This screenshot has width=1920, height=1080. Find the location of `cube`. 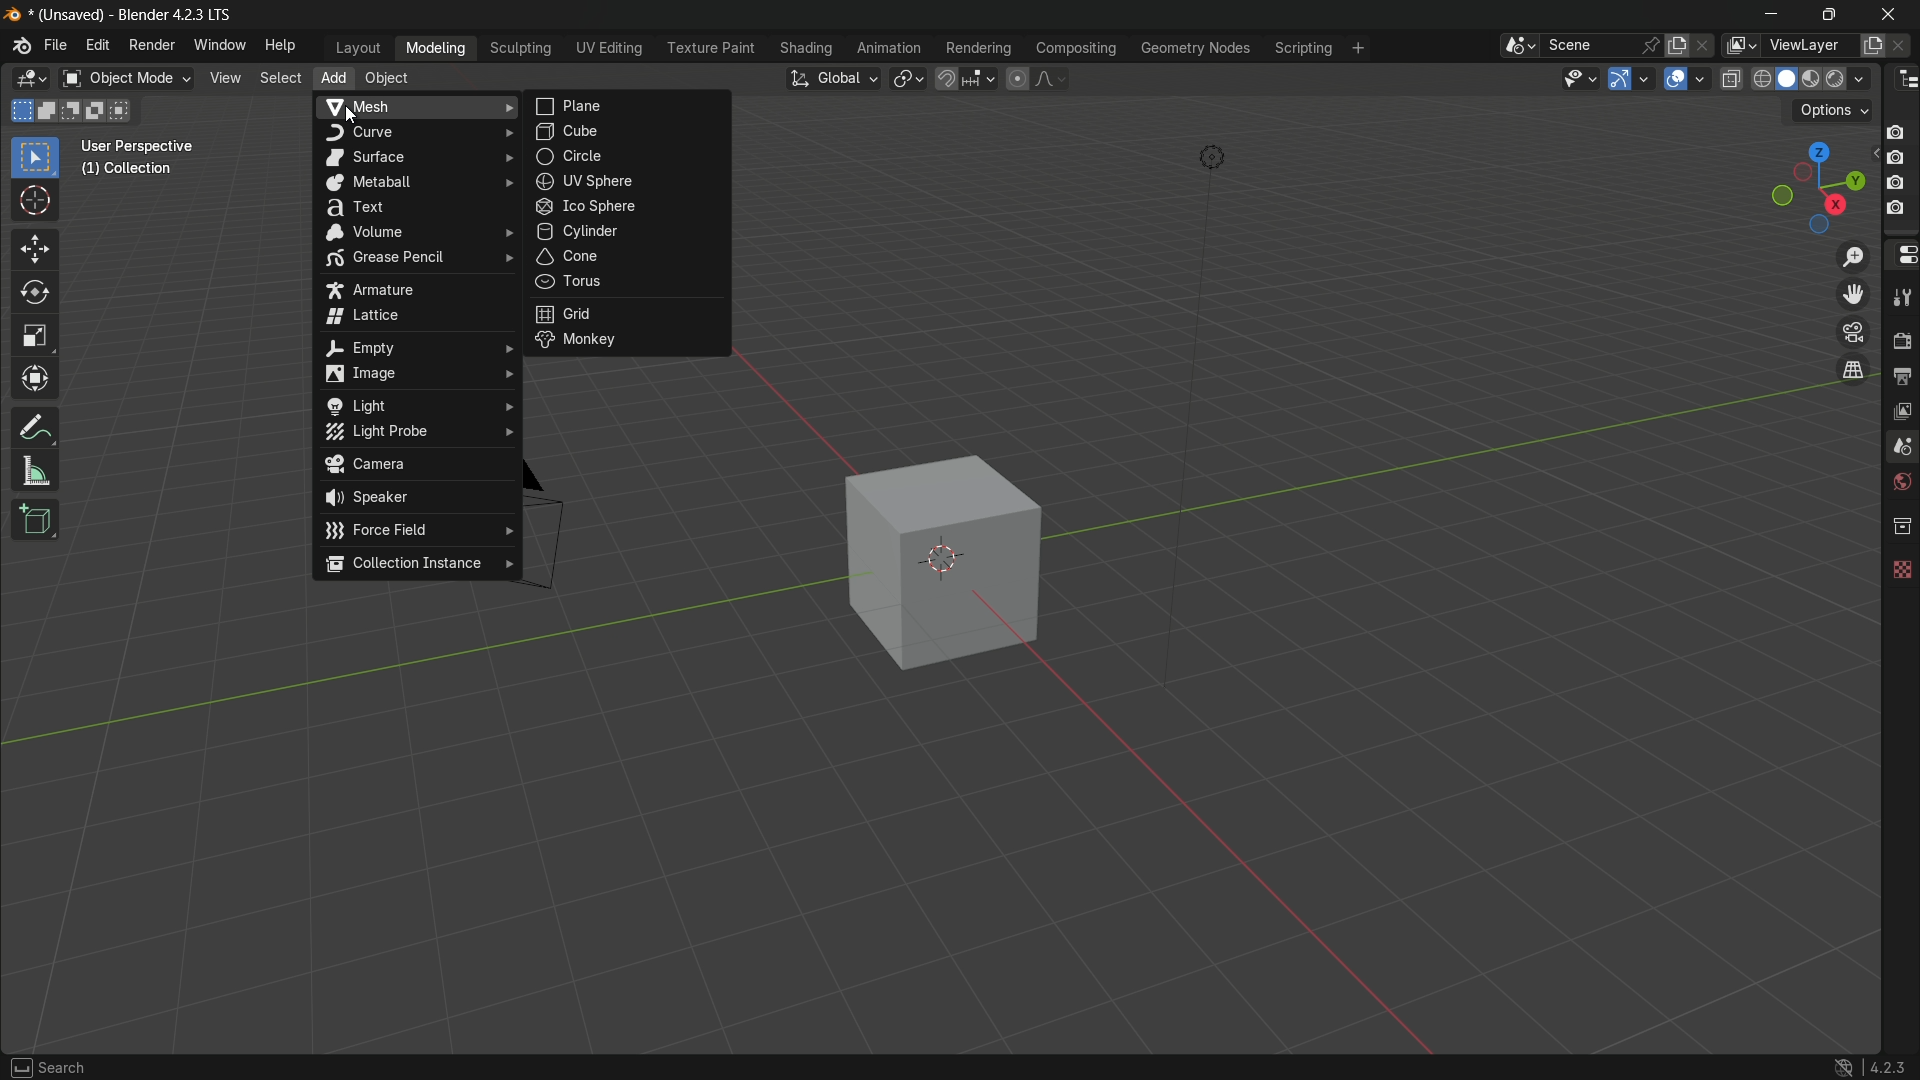

cube is located at coordinates (629, 133).